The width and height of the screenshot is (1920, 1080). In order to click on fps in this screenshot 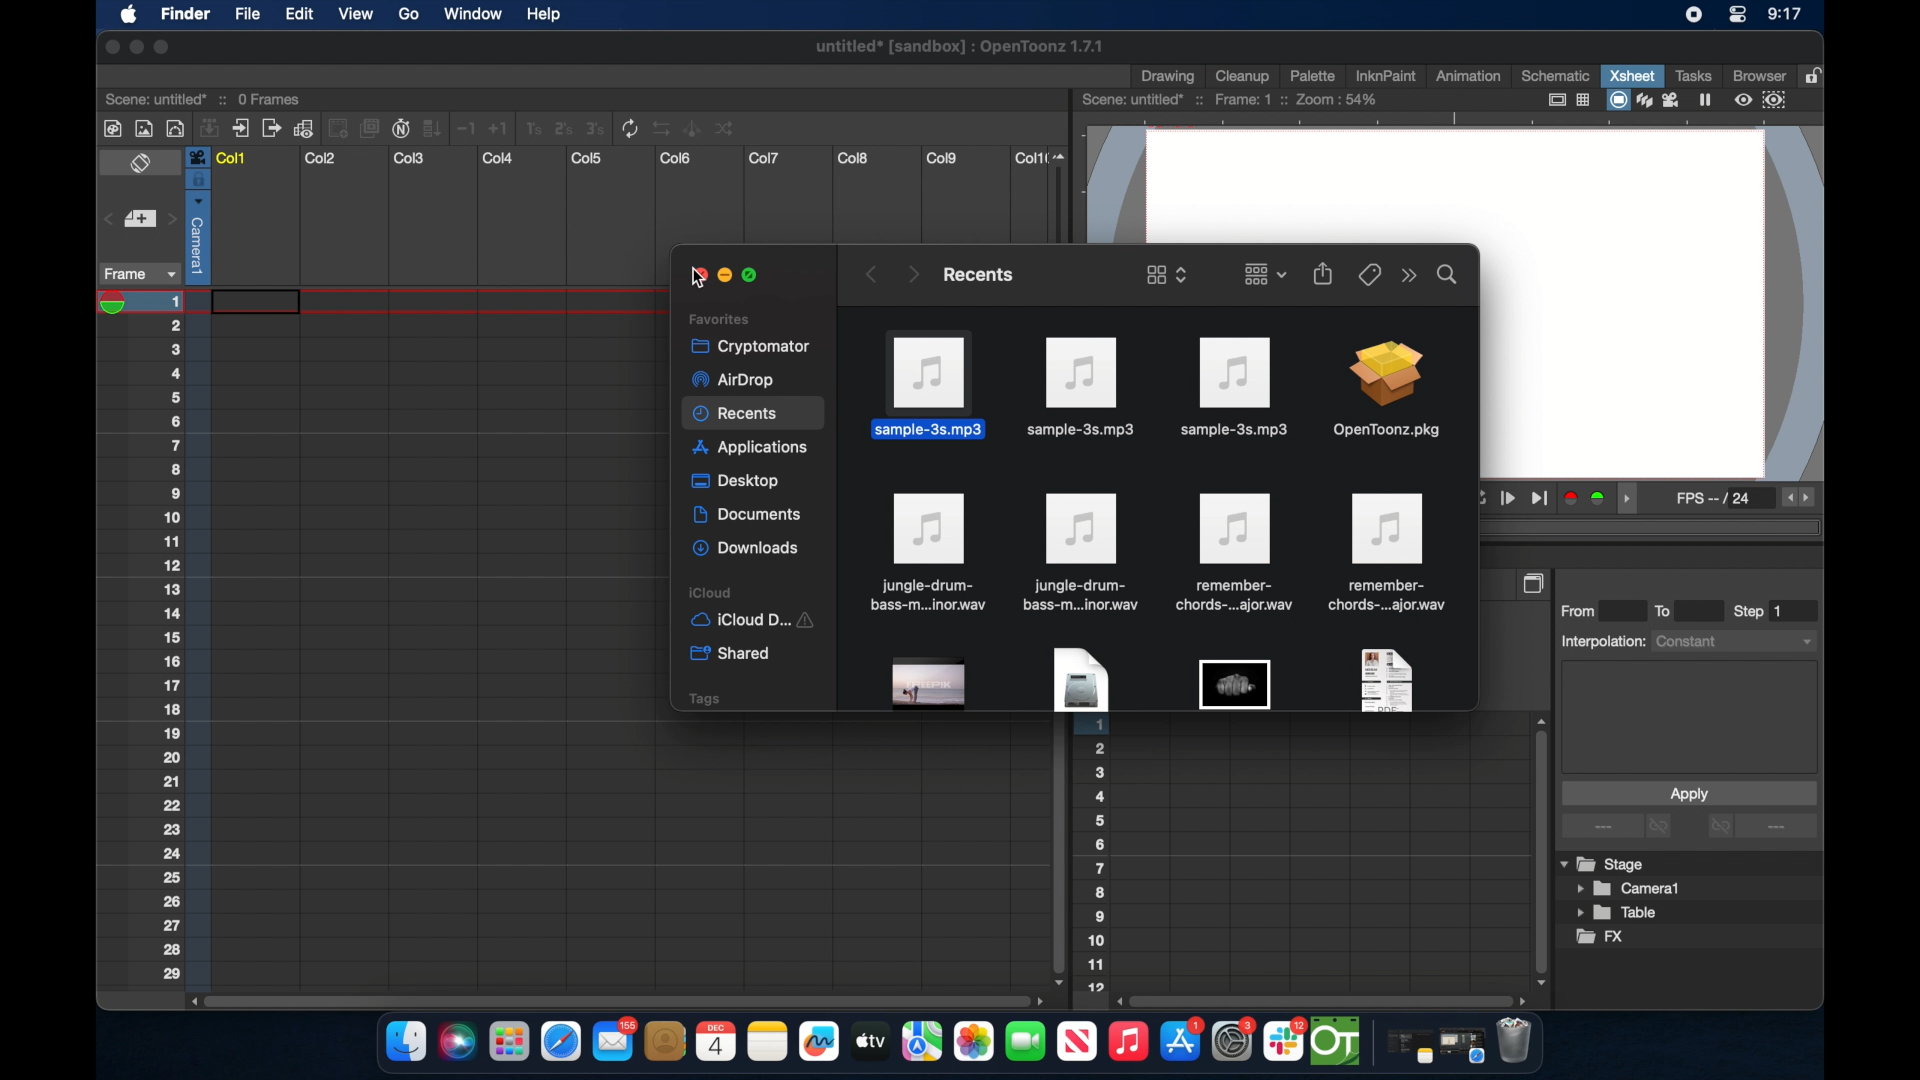, I will do `click(1800, 498)`.